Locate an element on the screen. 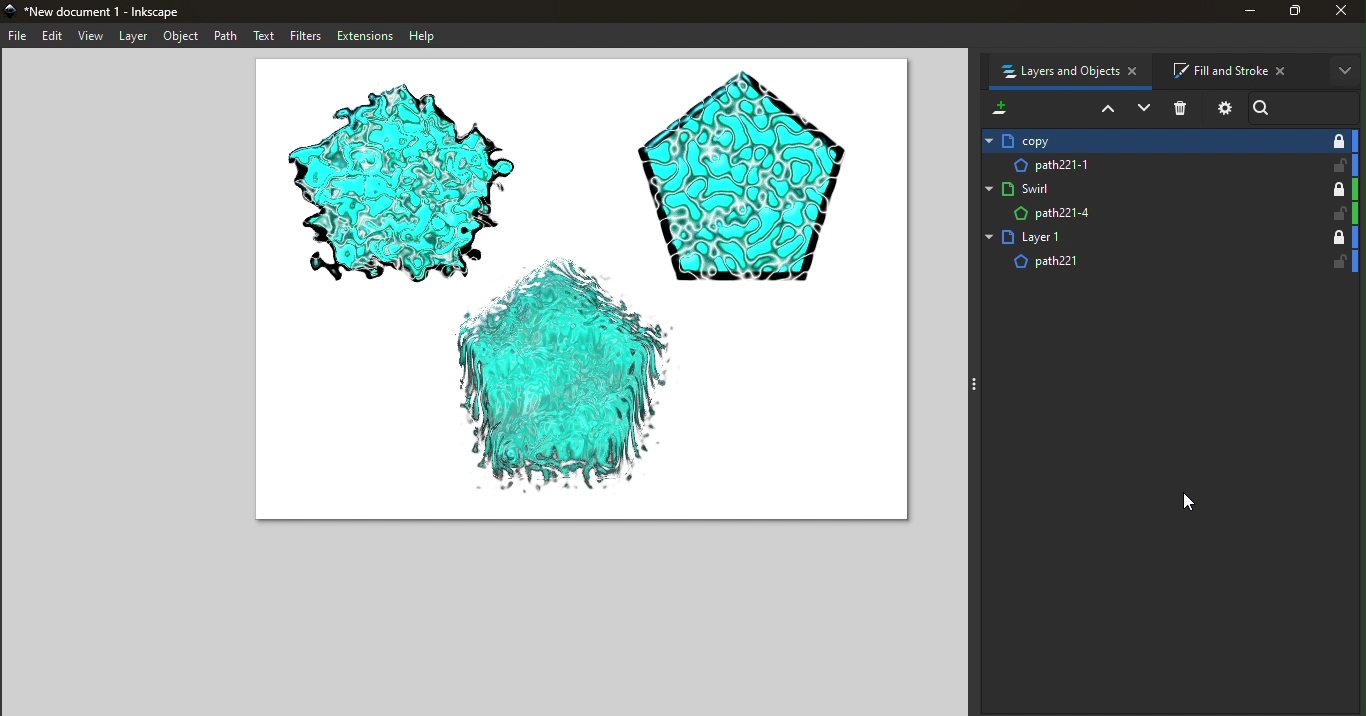  Filters is located at coordinates (302, 36).